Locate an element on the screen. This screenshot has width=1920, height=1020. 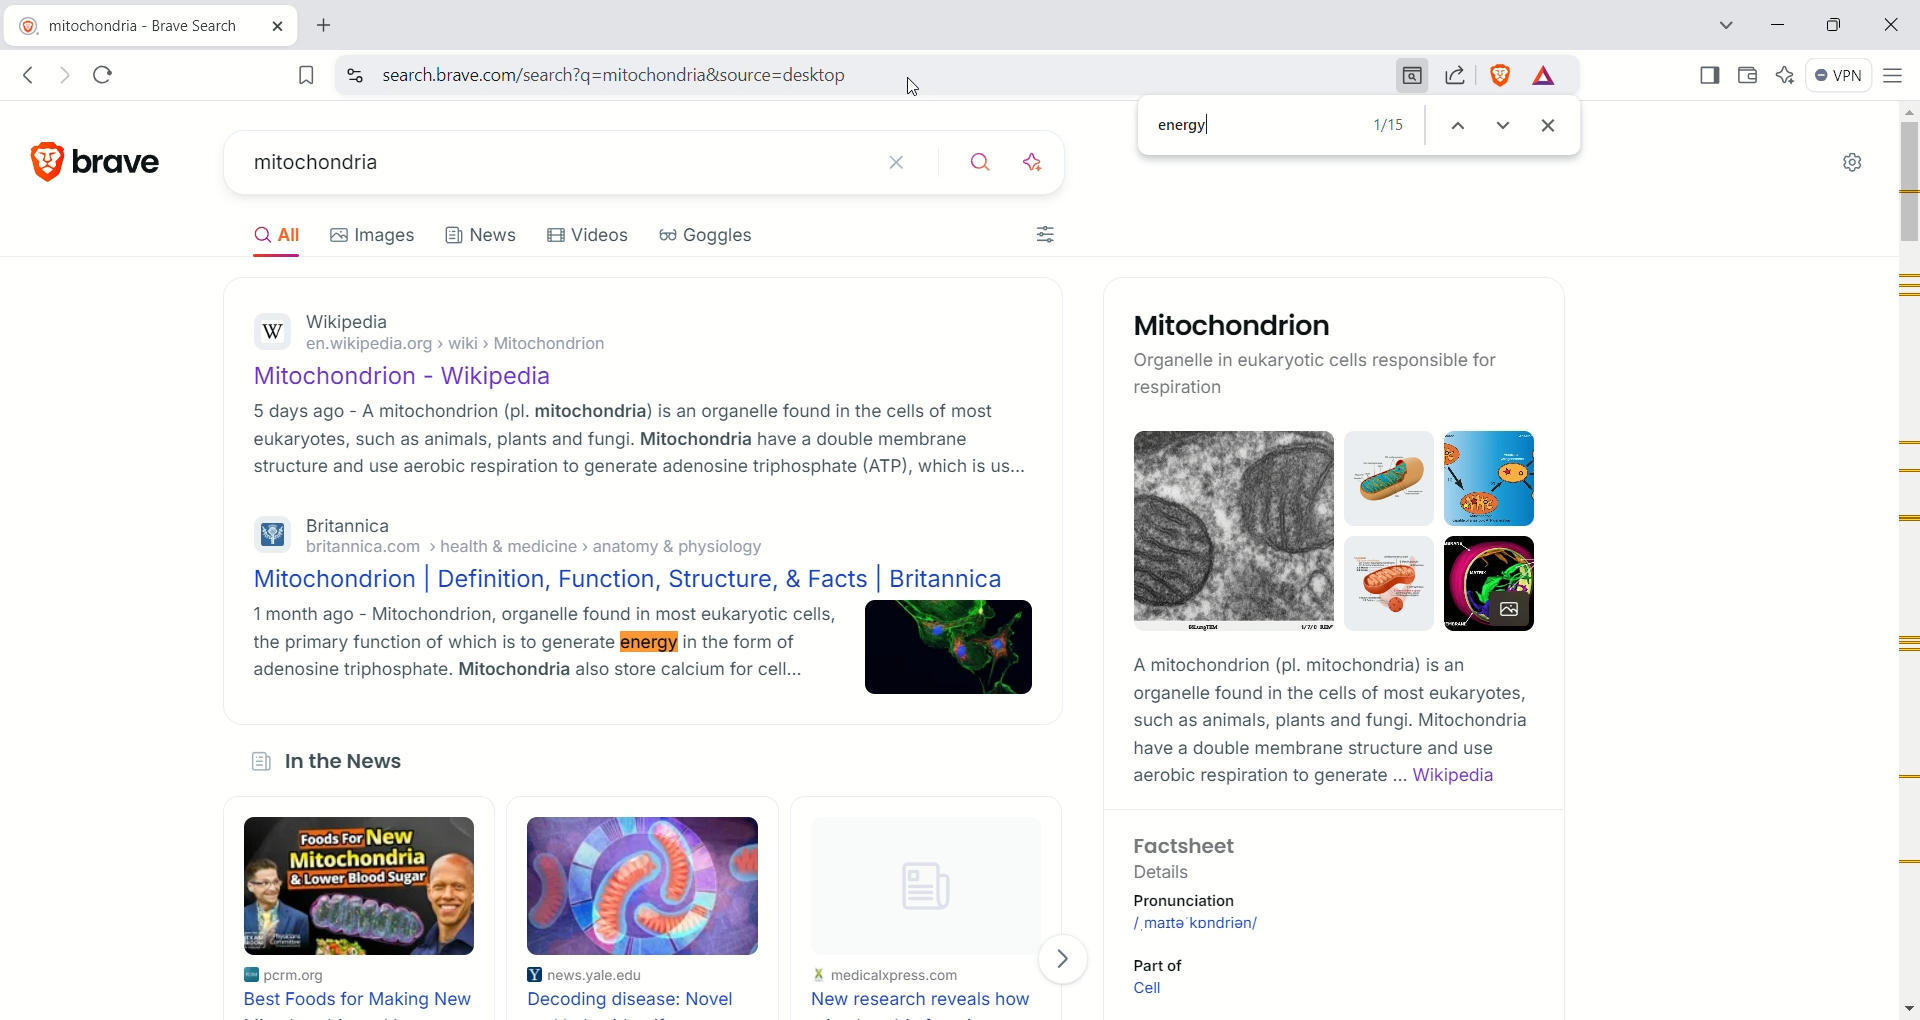
Restore down is located at coordinates (1837, 24).